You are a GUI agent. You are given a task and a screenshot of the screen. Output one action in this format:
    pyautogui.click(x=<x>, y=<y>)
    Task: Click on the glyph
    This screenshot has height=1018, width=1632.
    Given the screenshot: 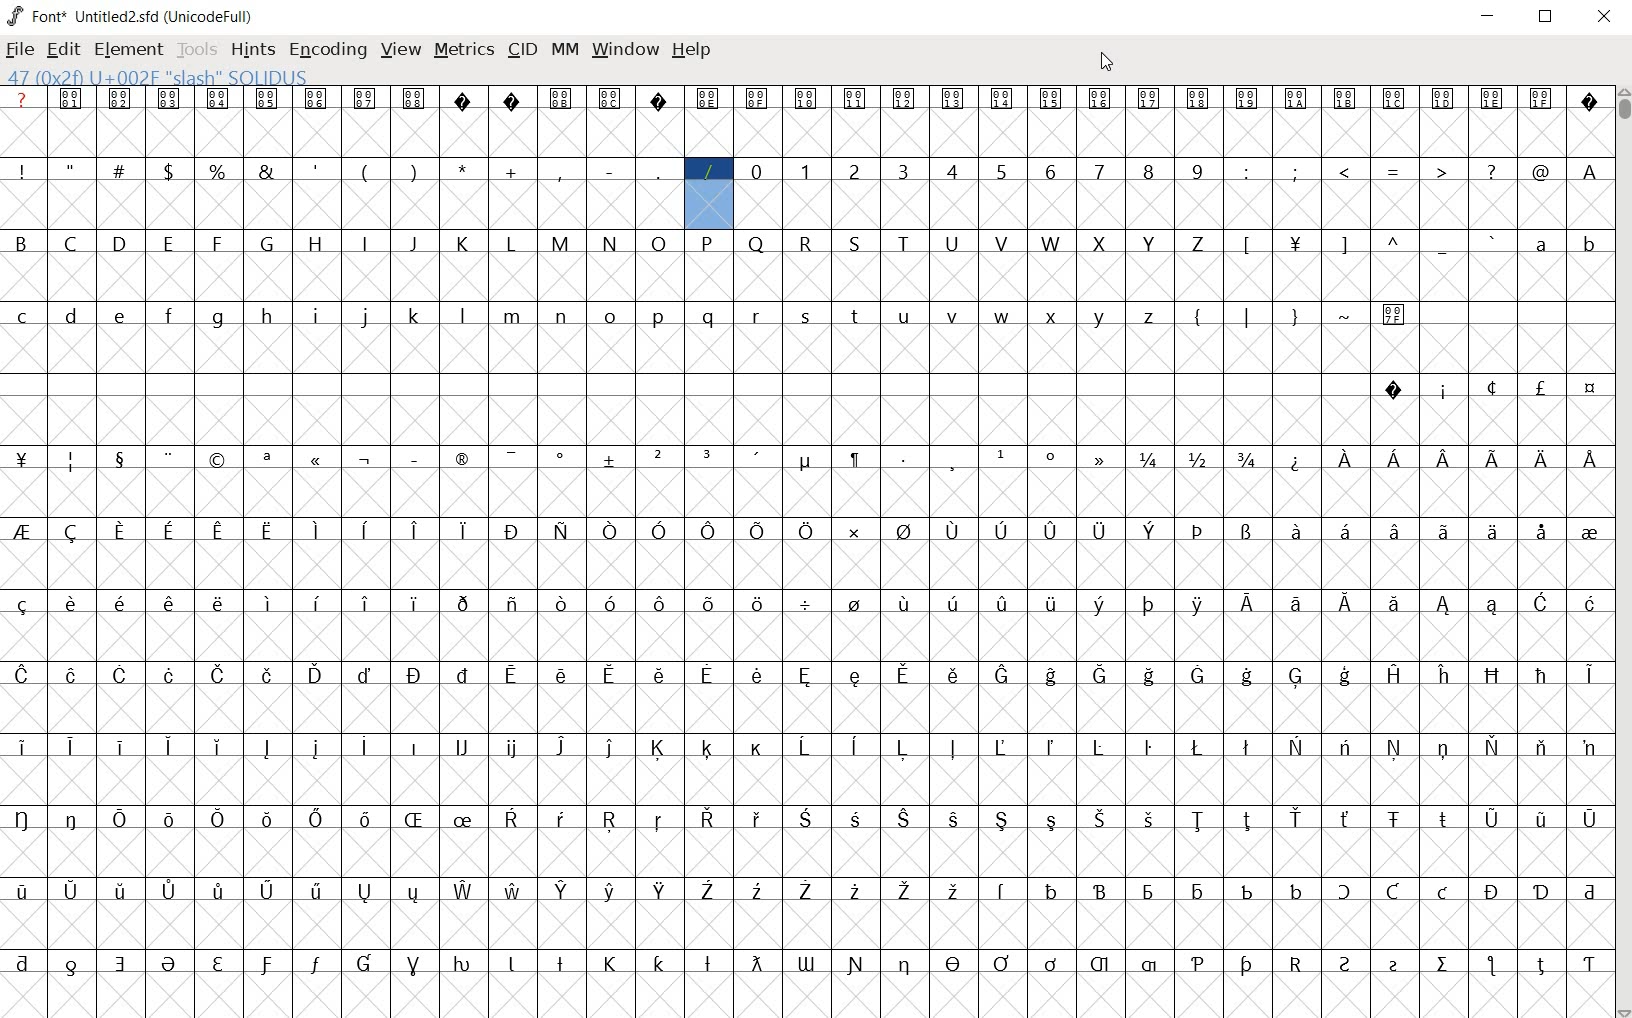 What is the action you would take?
    pyautogui.click(x=1149, y=460)
    